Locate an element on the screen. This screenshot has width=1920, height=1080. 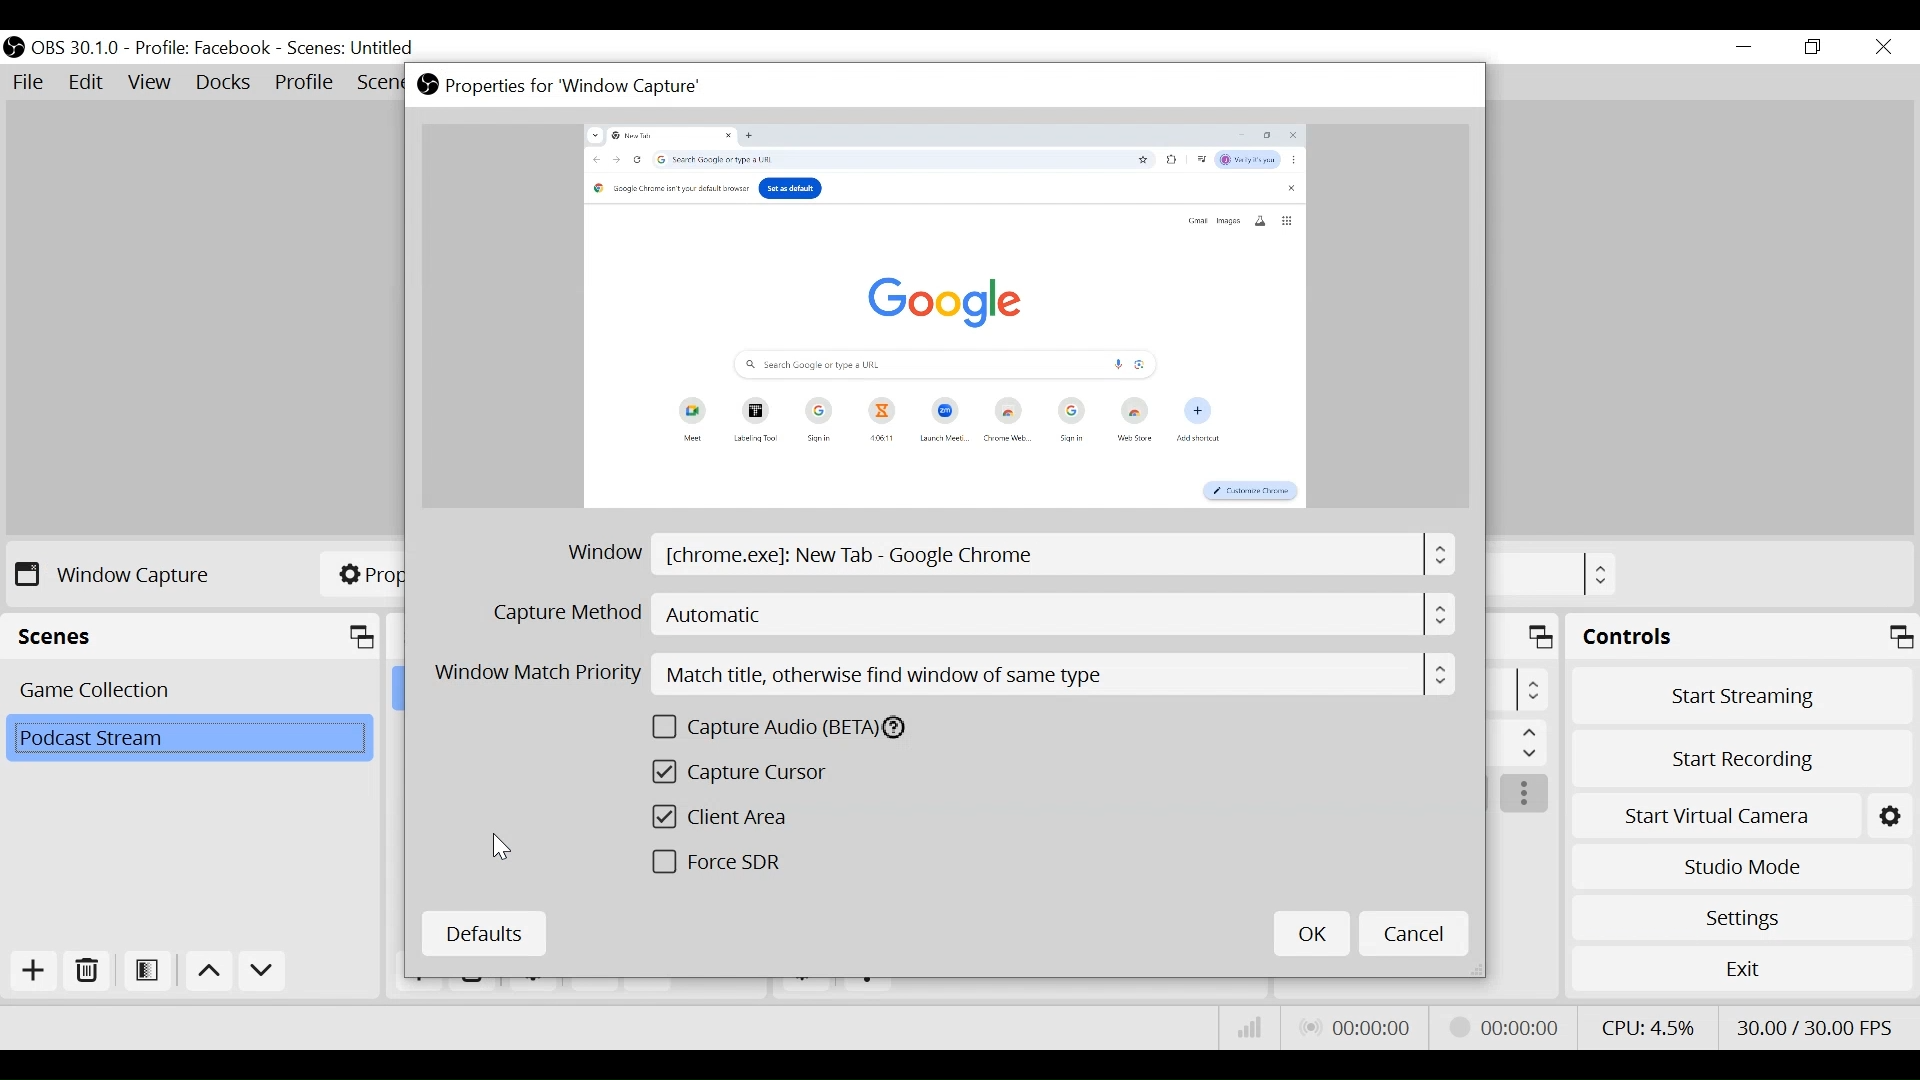
OK is located at coordinates (1310, 933).